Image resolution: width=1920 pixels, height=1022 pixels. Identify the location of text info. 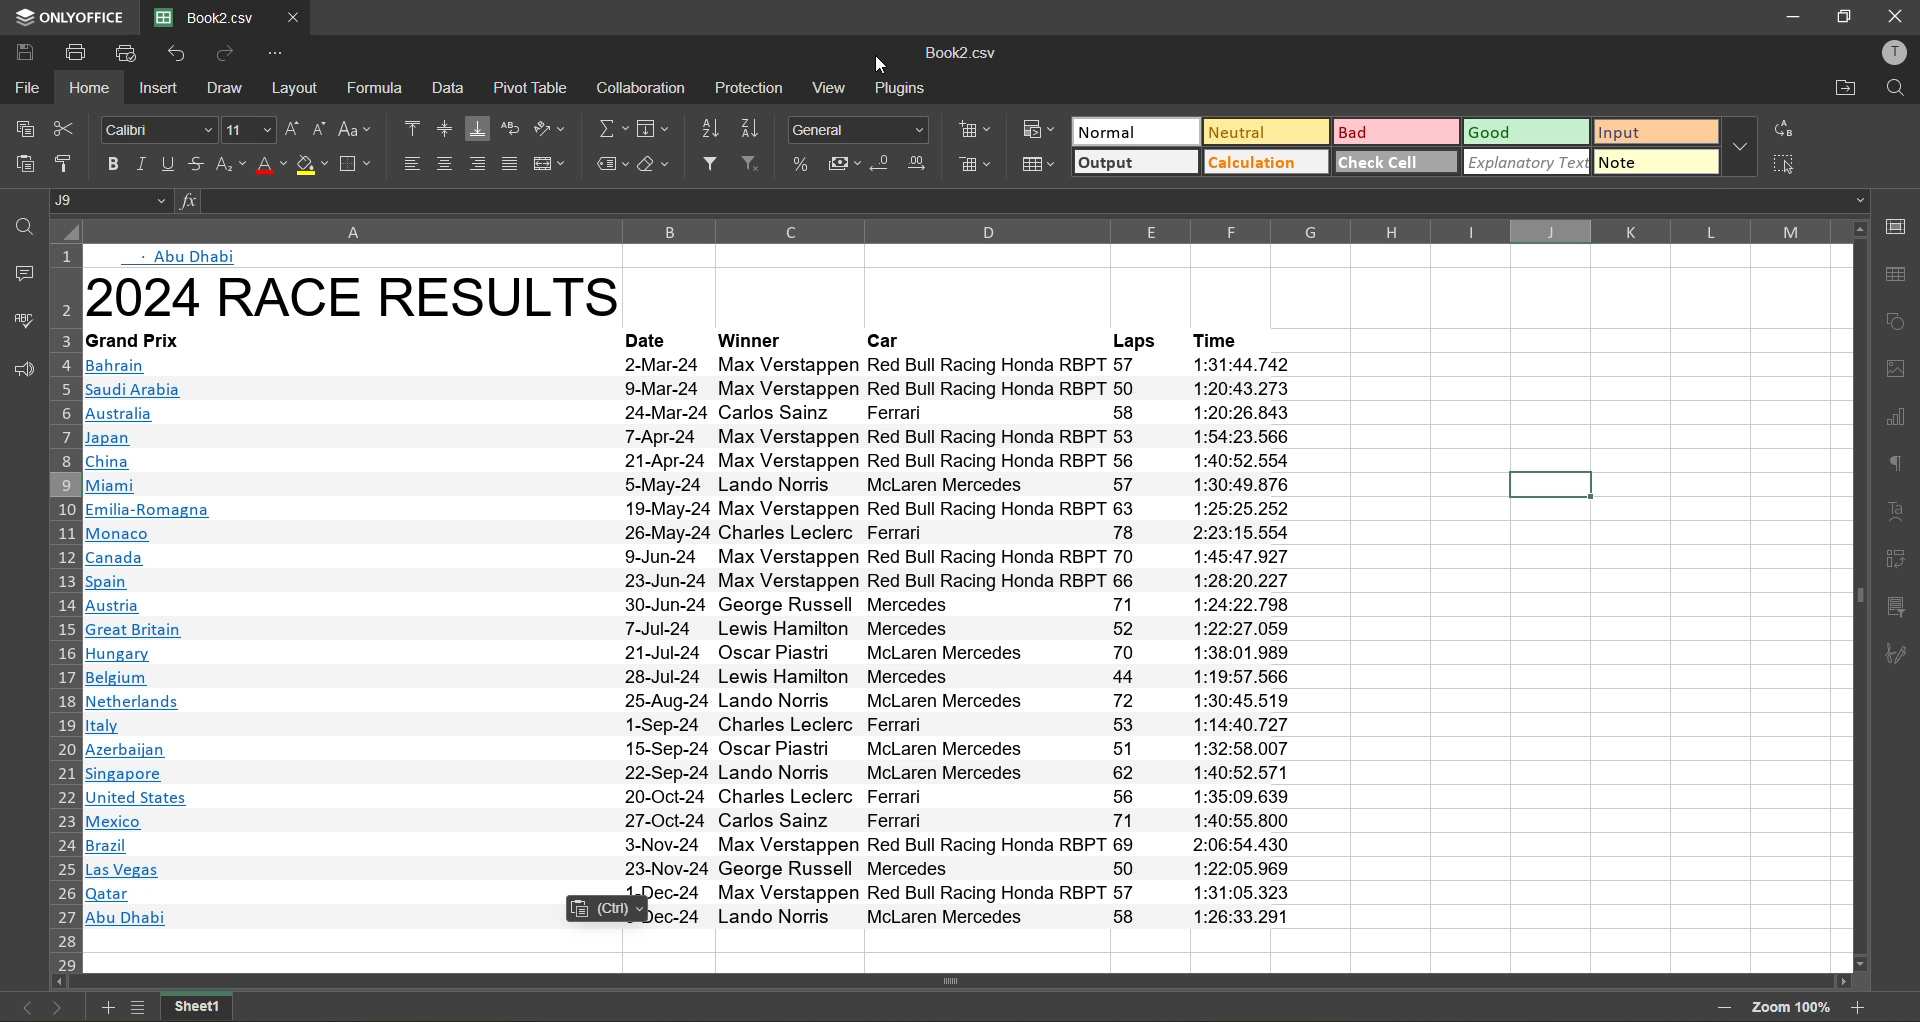
(688, 559).